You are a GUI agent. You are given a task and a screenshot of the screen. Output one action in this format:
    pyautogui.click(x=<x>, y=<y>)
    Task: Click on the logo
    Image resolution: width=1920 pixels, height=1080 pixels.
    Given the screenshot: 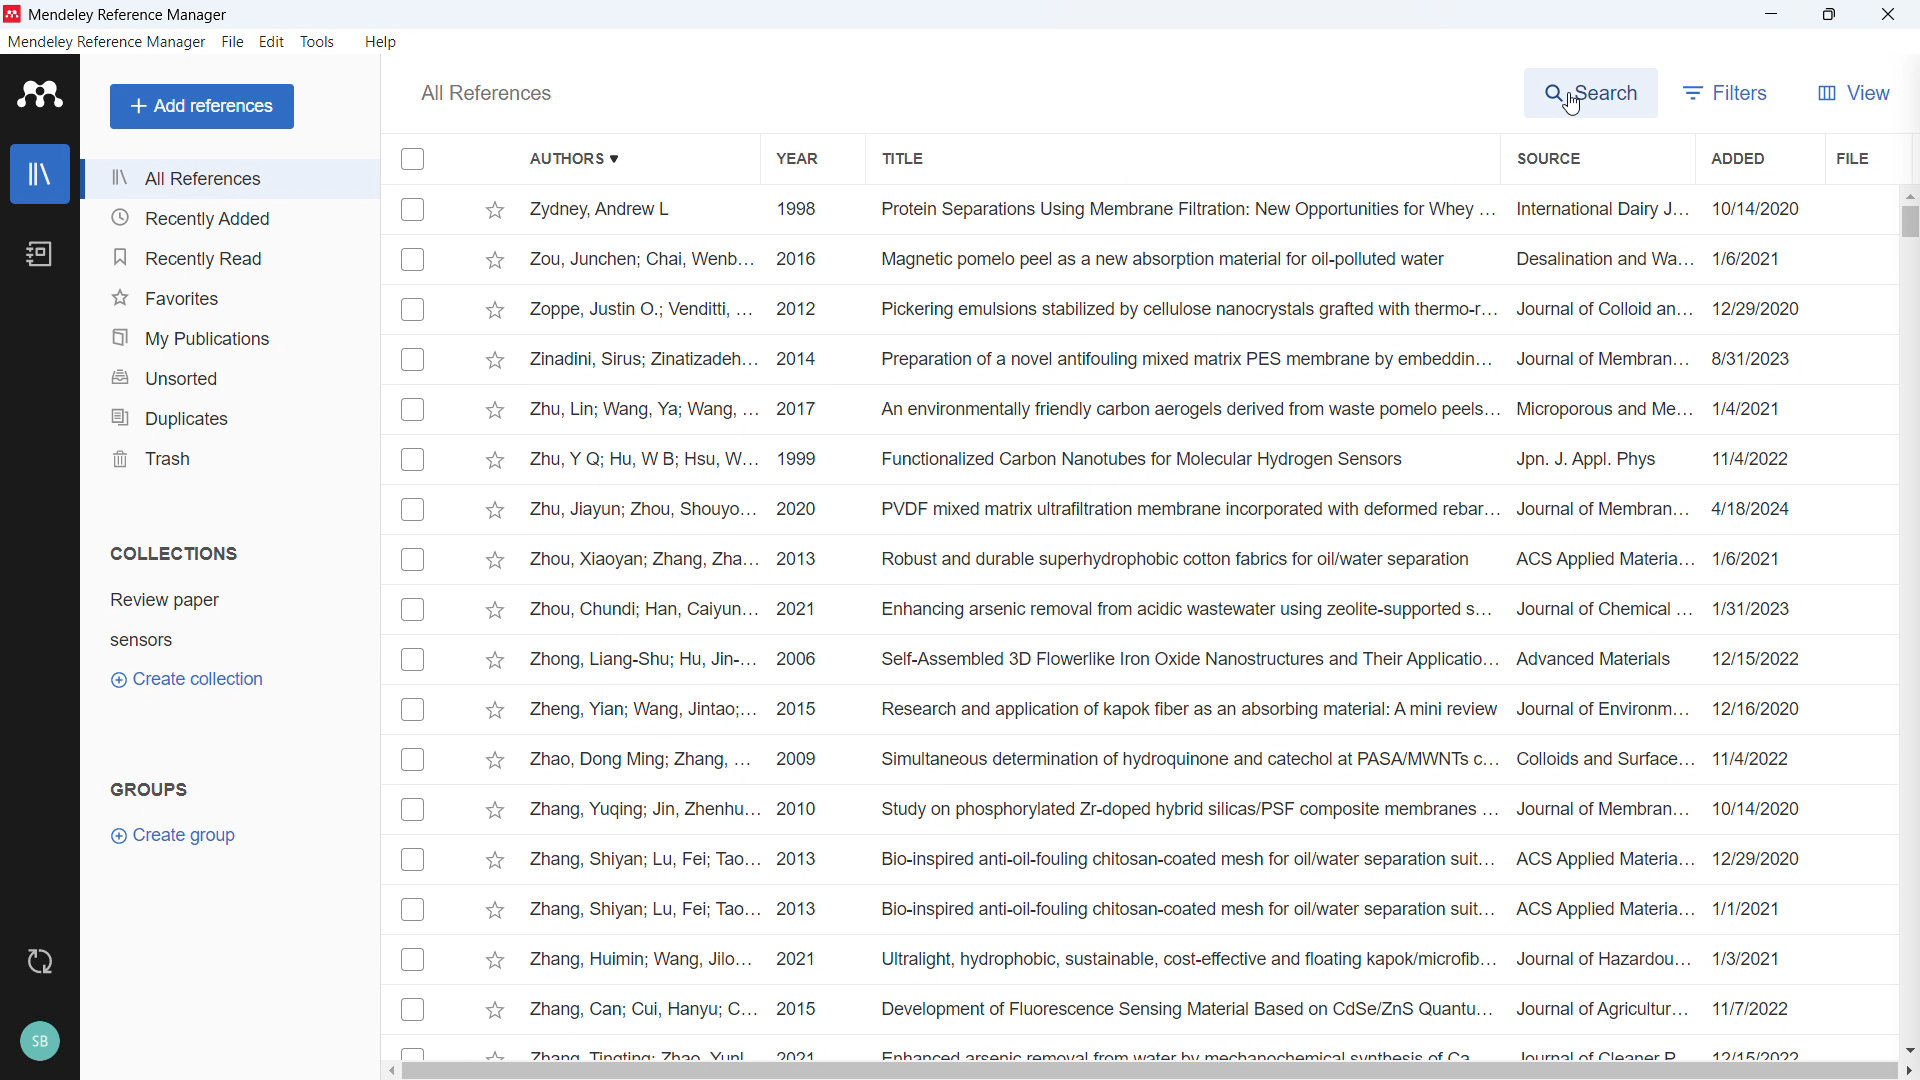 What is the action you would take?
    pyautogui.click(x=12, y=15)
    